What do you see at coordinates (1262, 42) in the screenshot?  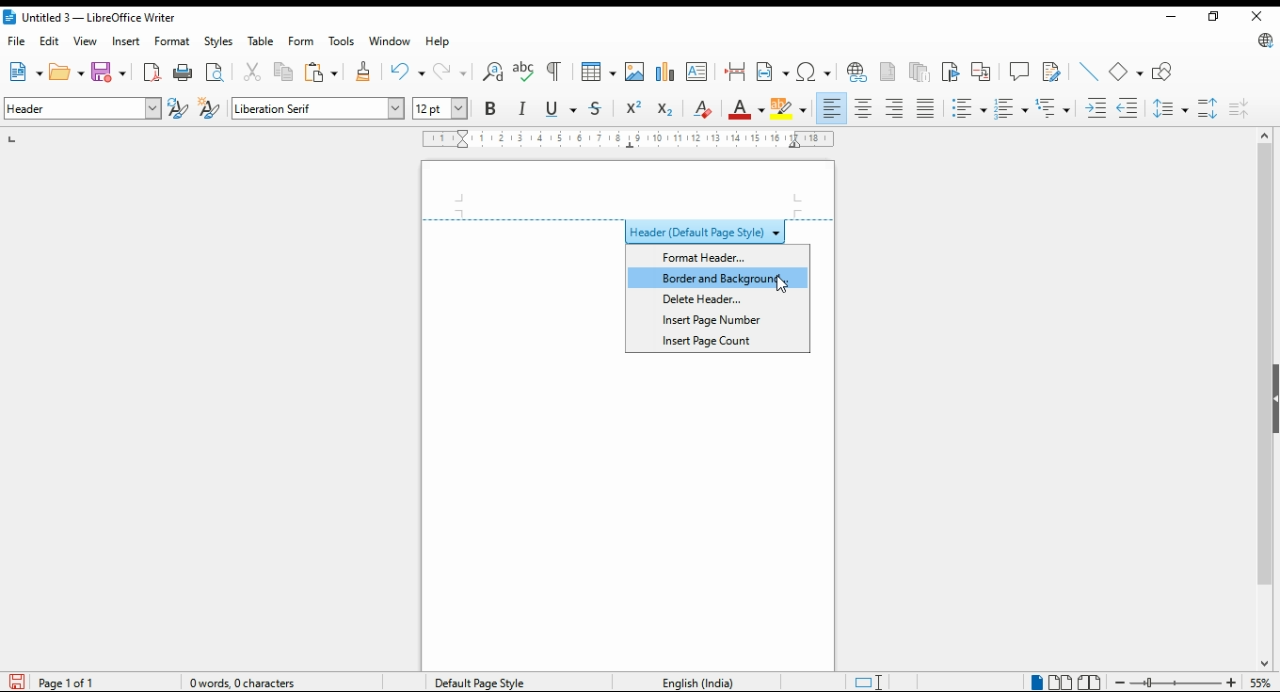 I see `libre office update` at bounding box center [1262, 42].